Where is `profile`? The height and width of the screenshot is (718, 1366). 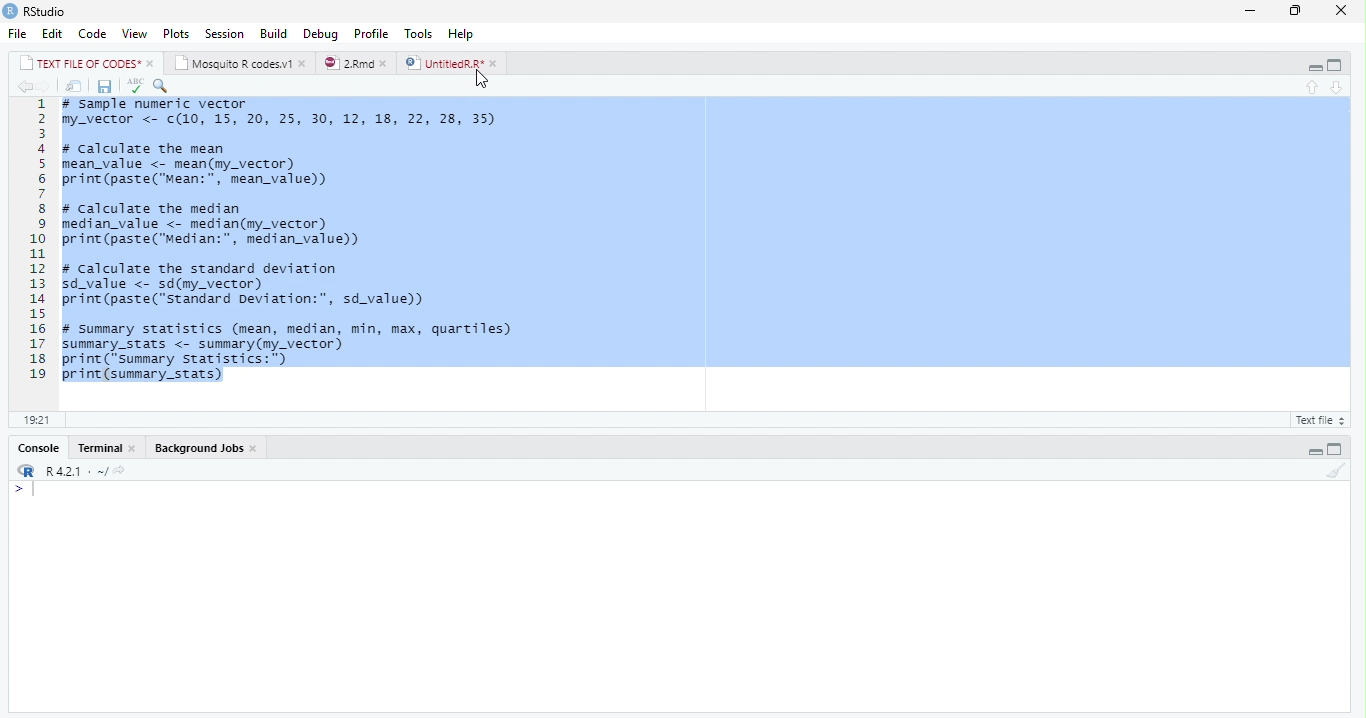
profile is located at coordinates (371, 34).